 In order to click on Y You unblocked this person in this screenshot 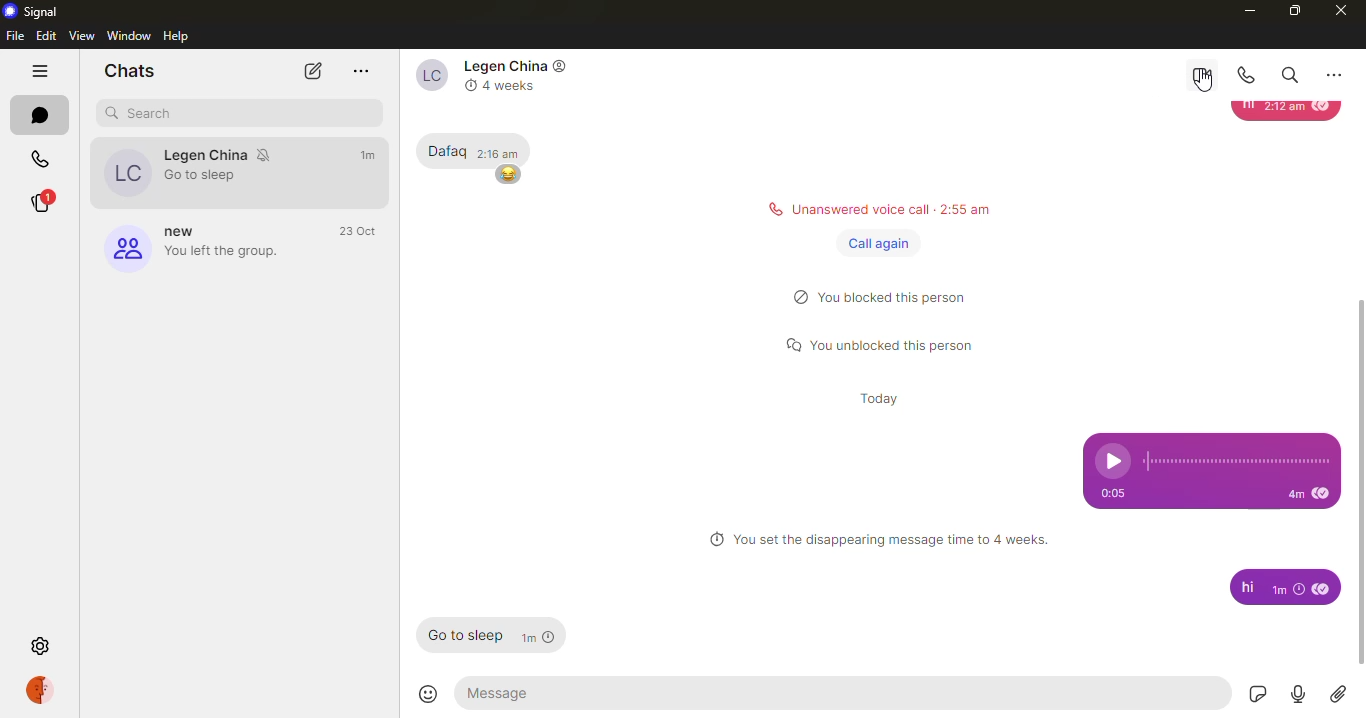, I will do `click(893, 345)`.